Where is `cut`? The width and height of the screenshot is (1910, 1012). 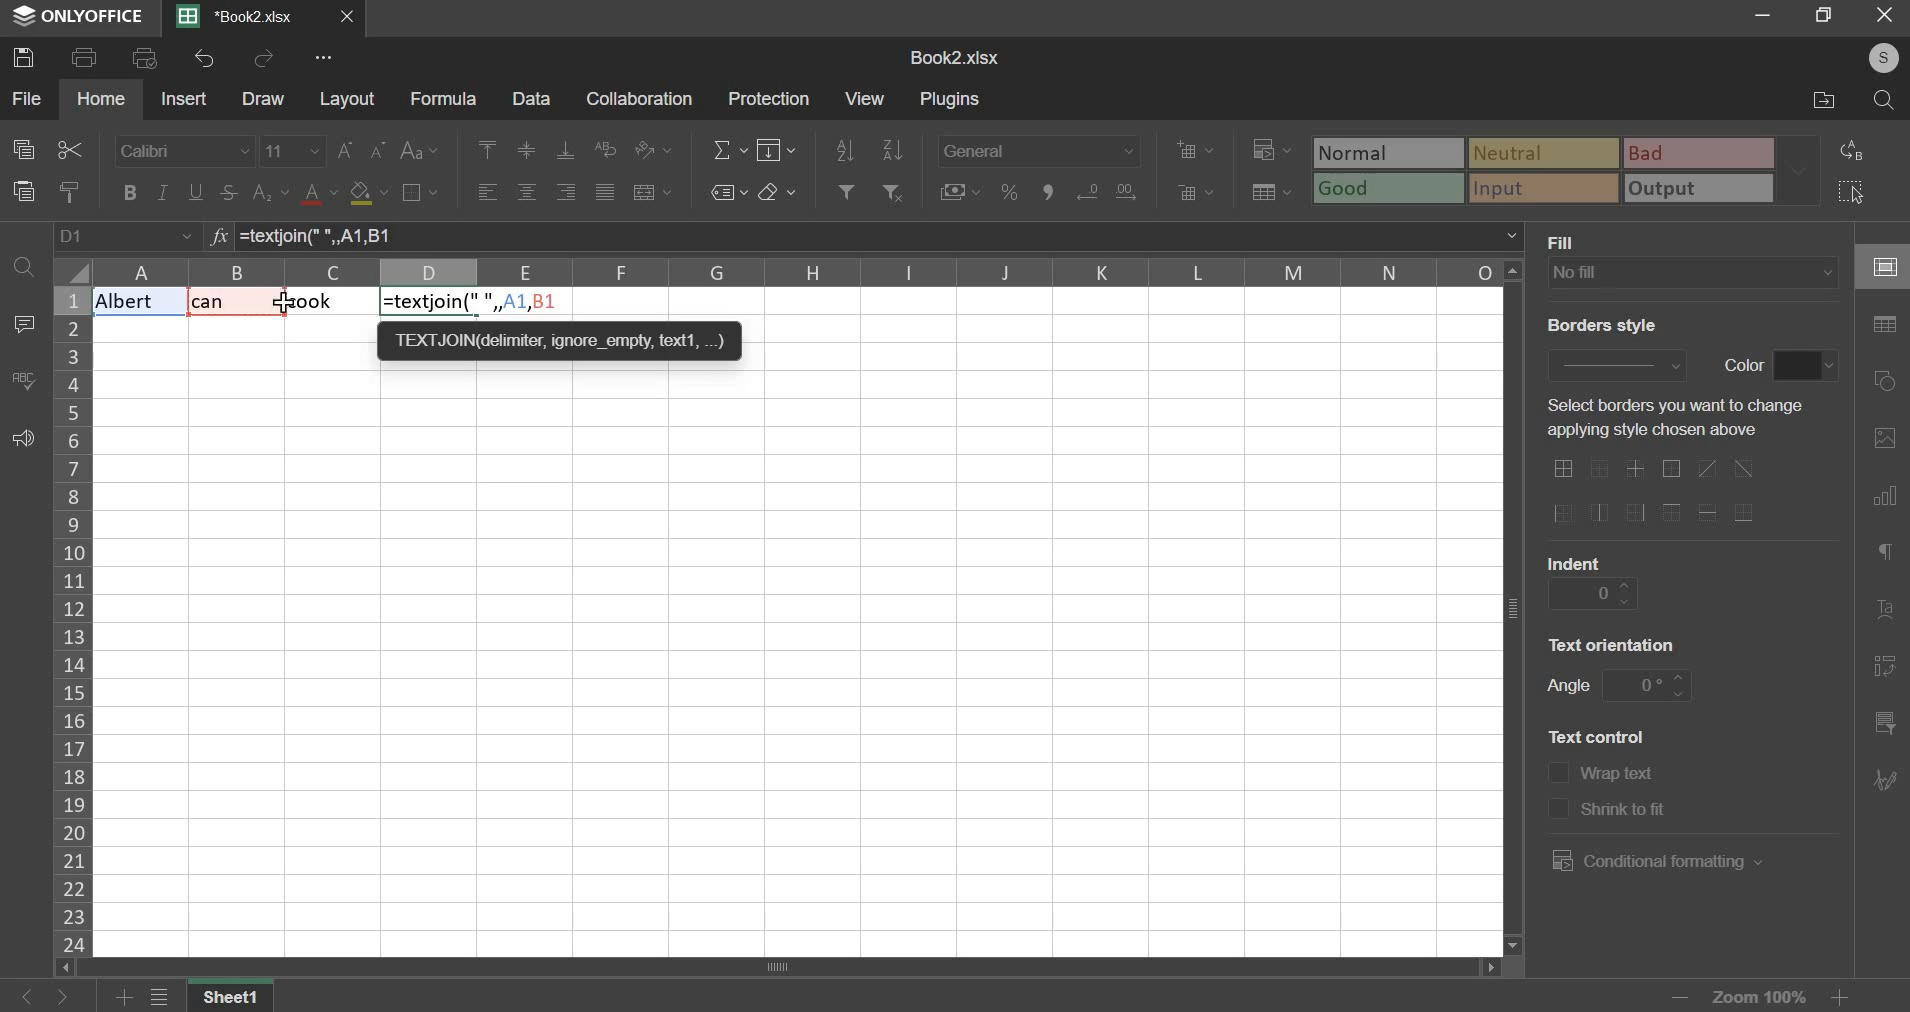 cut is located at coordinates (68, 150).